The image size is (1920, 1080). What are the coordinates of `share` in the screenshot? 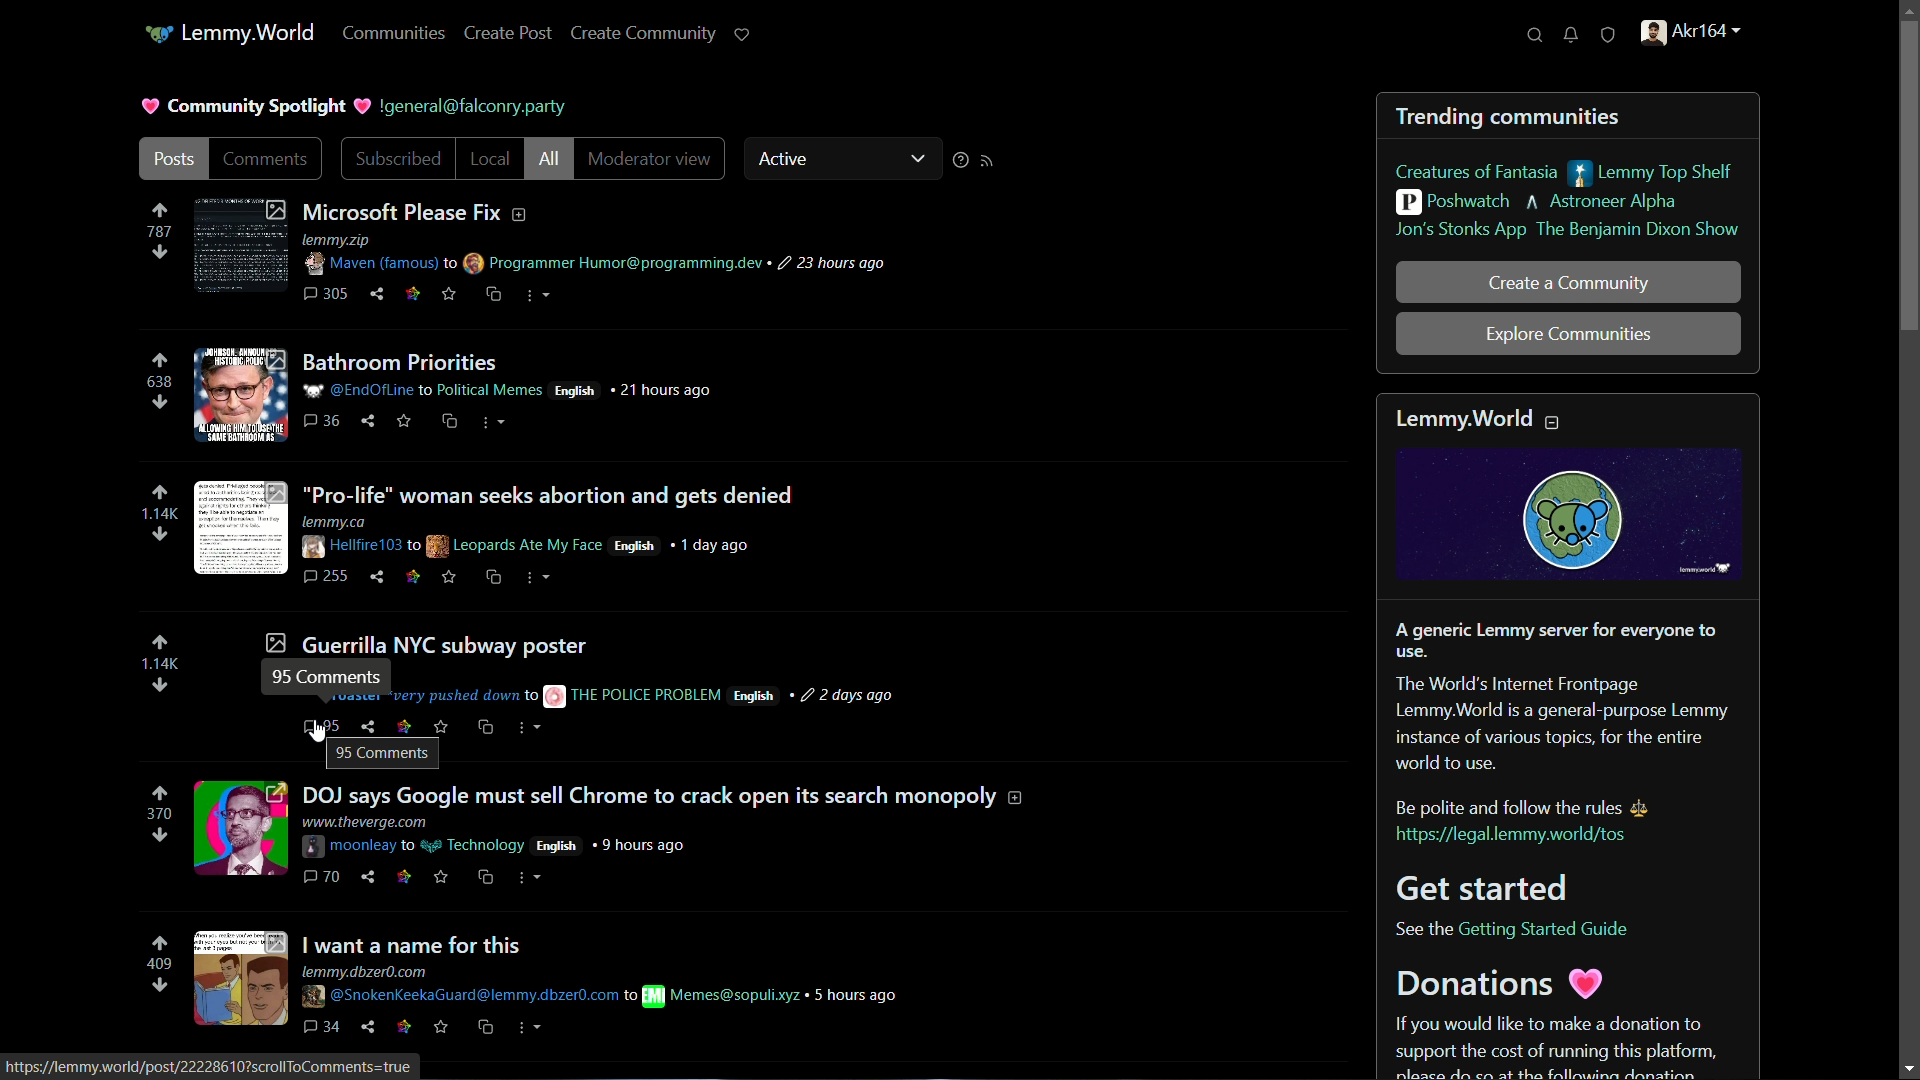 It's located at (377, 295).